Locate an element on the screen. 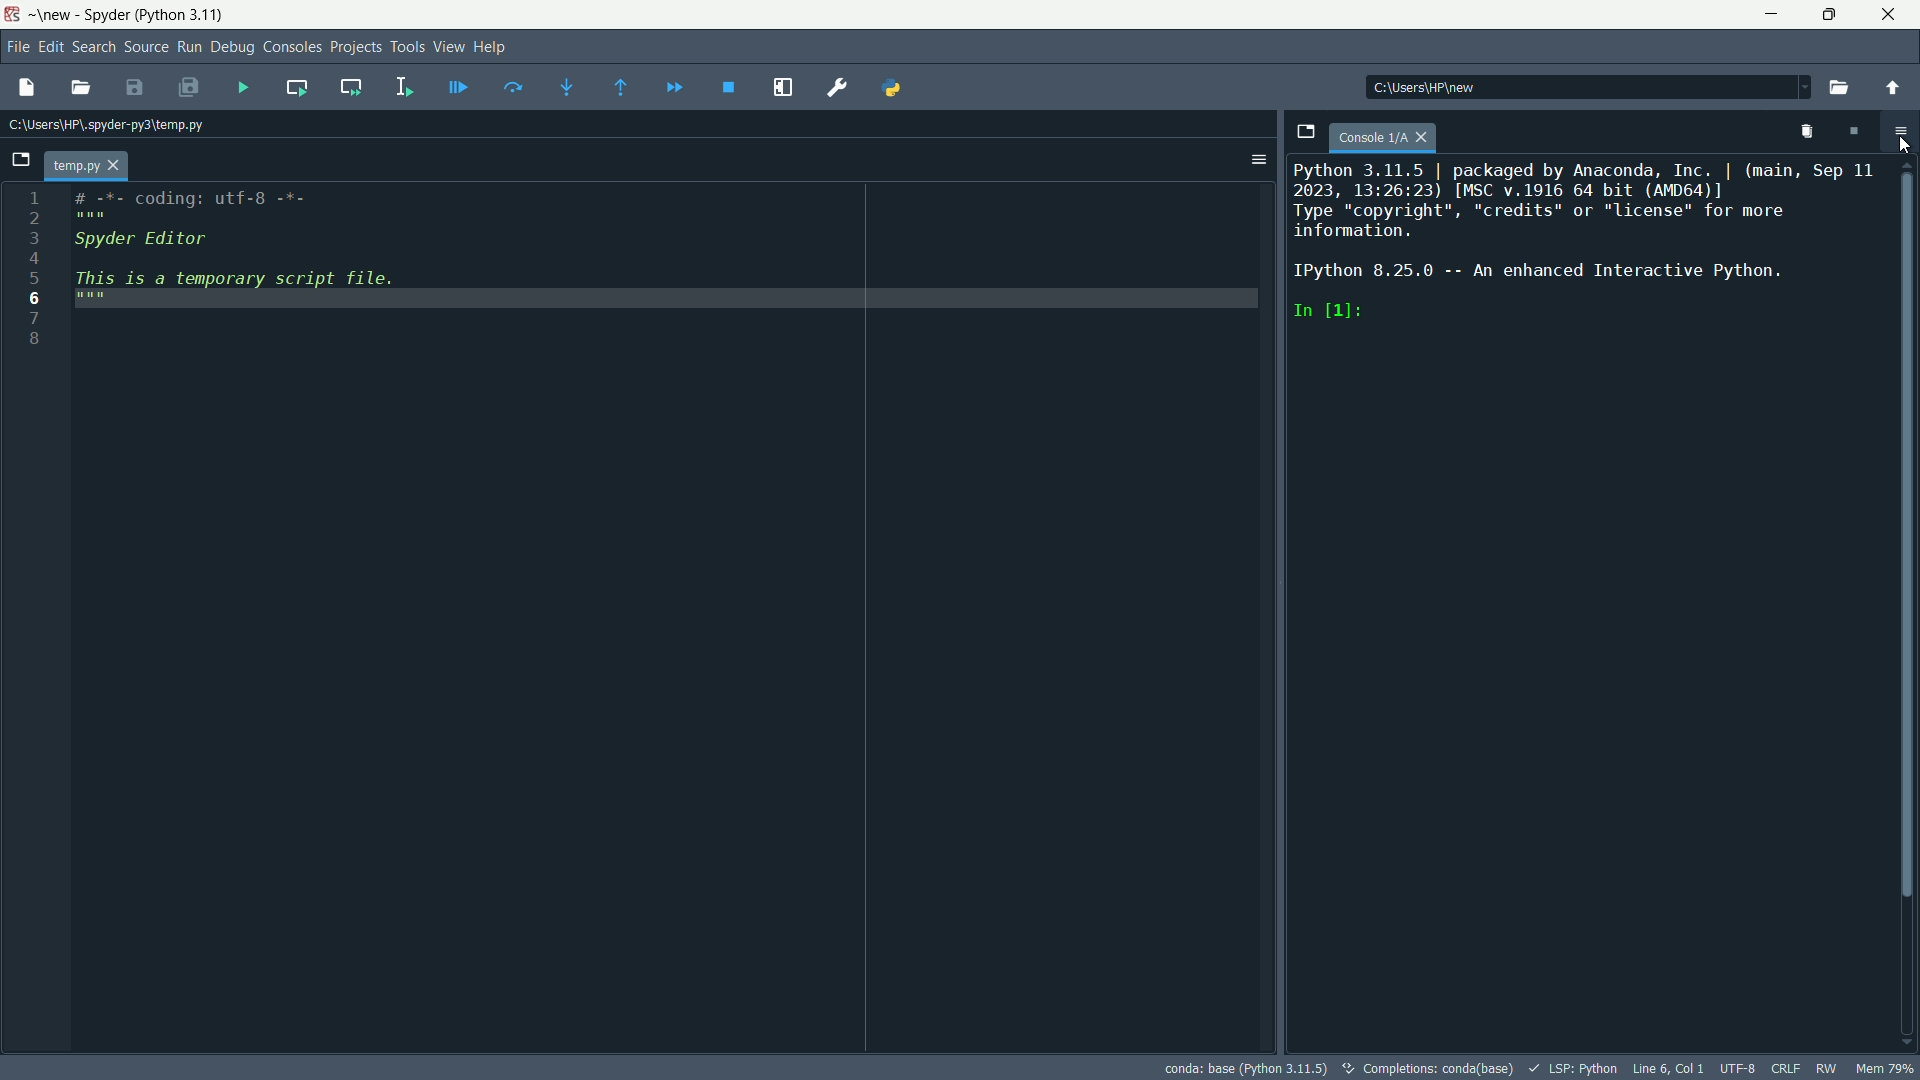 This screenshot has width=1920, height=1080. Spyder Desktop Icon is located at coordinates (14, 16).